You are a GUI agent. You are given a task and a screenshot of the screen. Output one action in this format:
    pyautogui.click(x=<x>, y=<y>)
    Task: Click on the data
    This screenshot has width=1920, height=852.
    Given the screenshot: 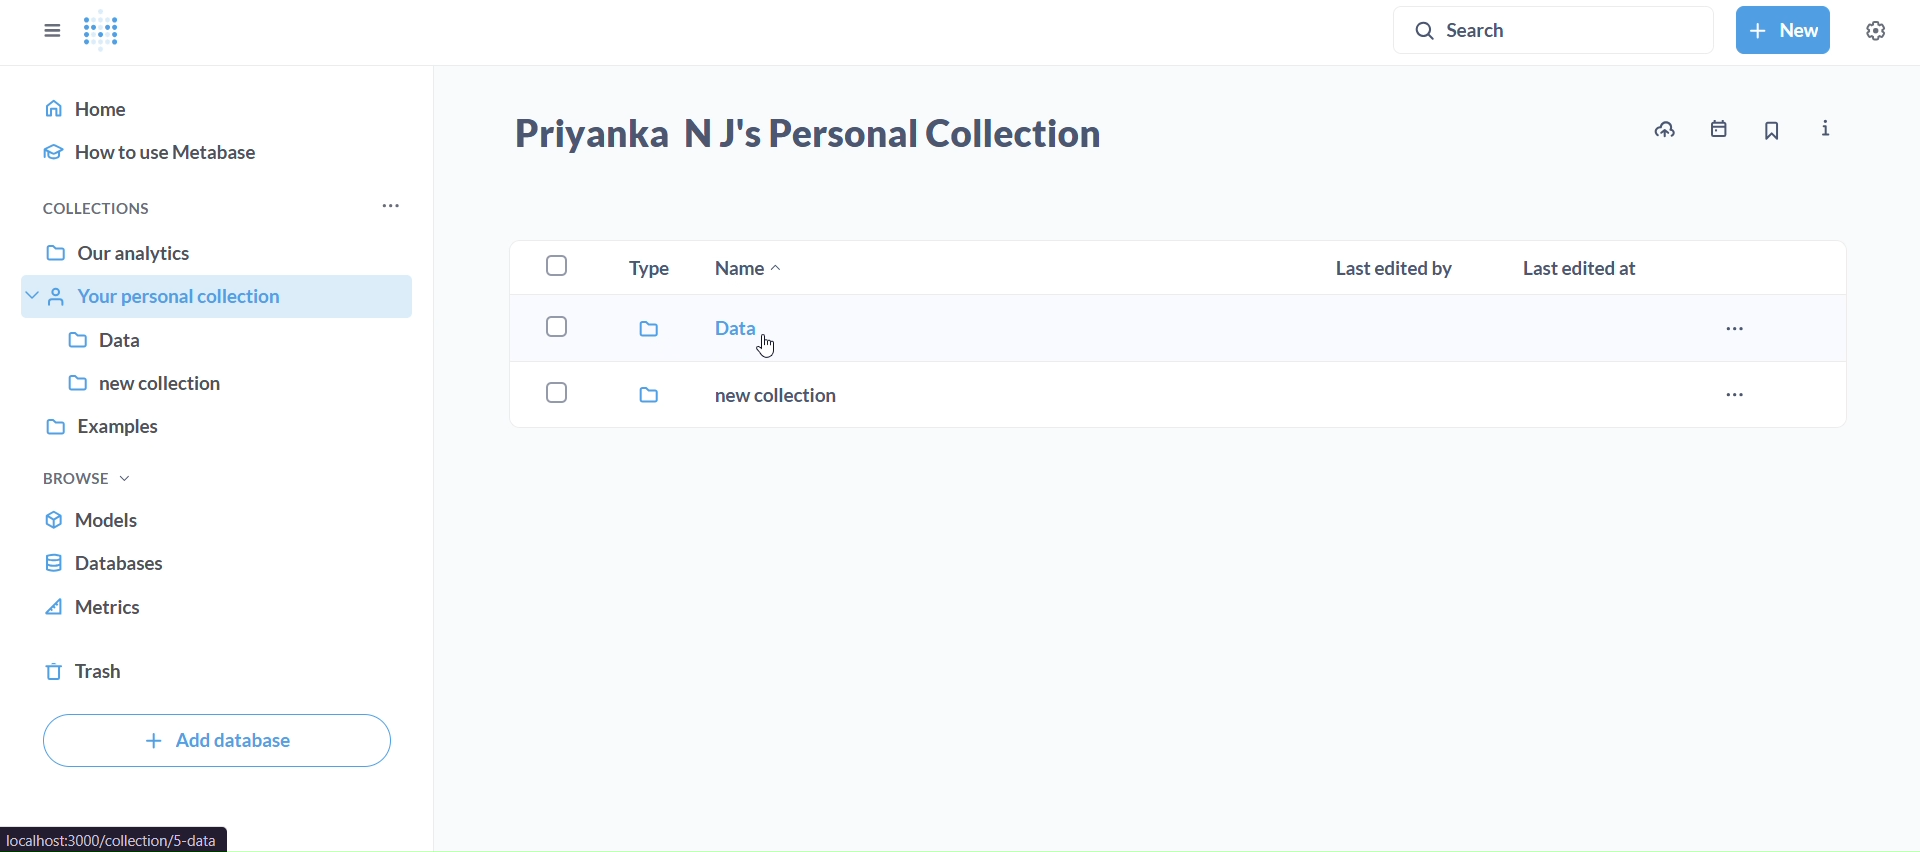 What is the action you would take?
    pyautogui.click(x=668, y=332)
    